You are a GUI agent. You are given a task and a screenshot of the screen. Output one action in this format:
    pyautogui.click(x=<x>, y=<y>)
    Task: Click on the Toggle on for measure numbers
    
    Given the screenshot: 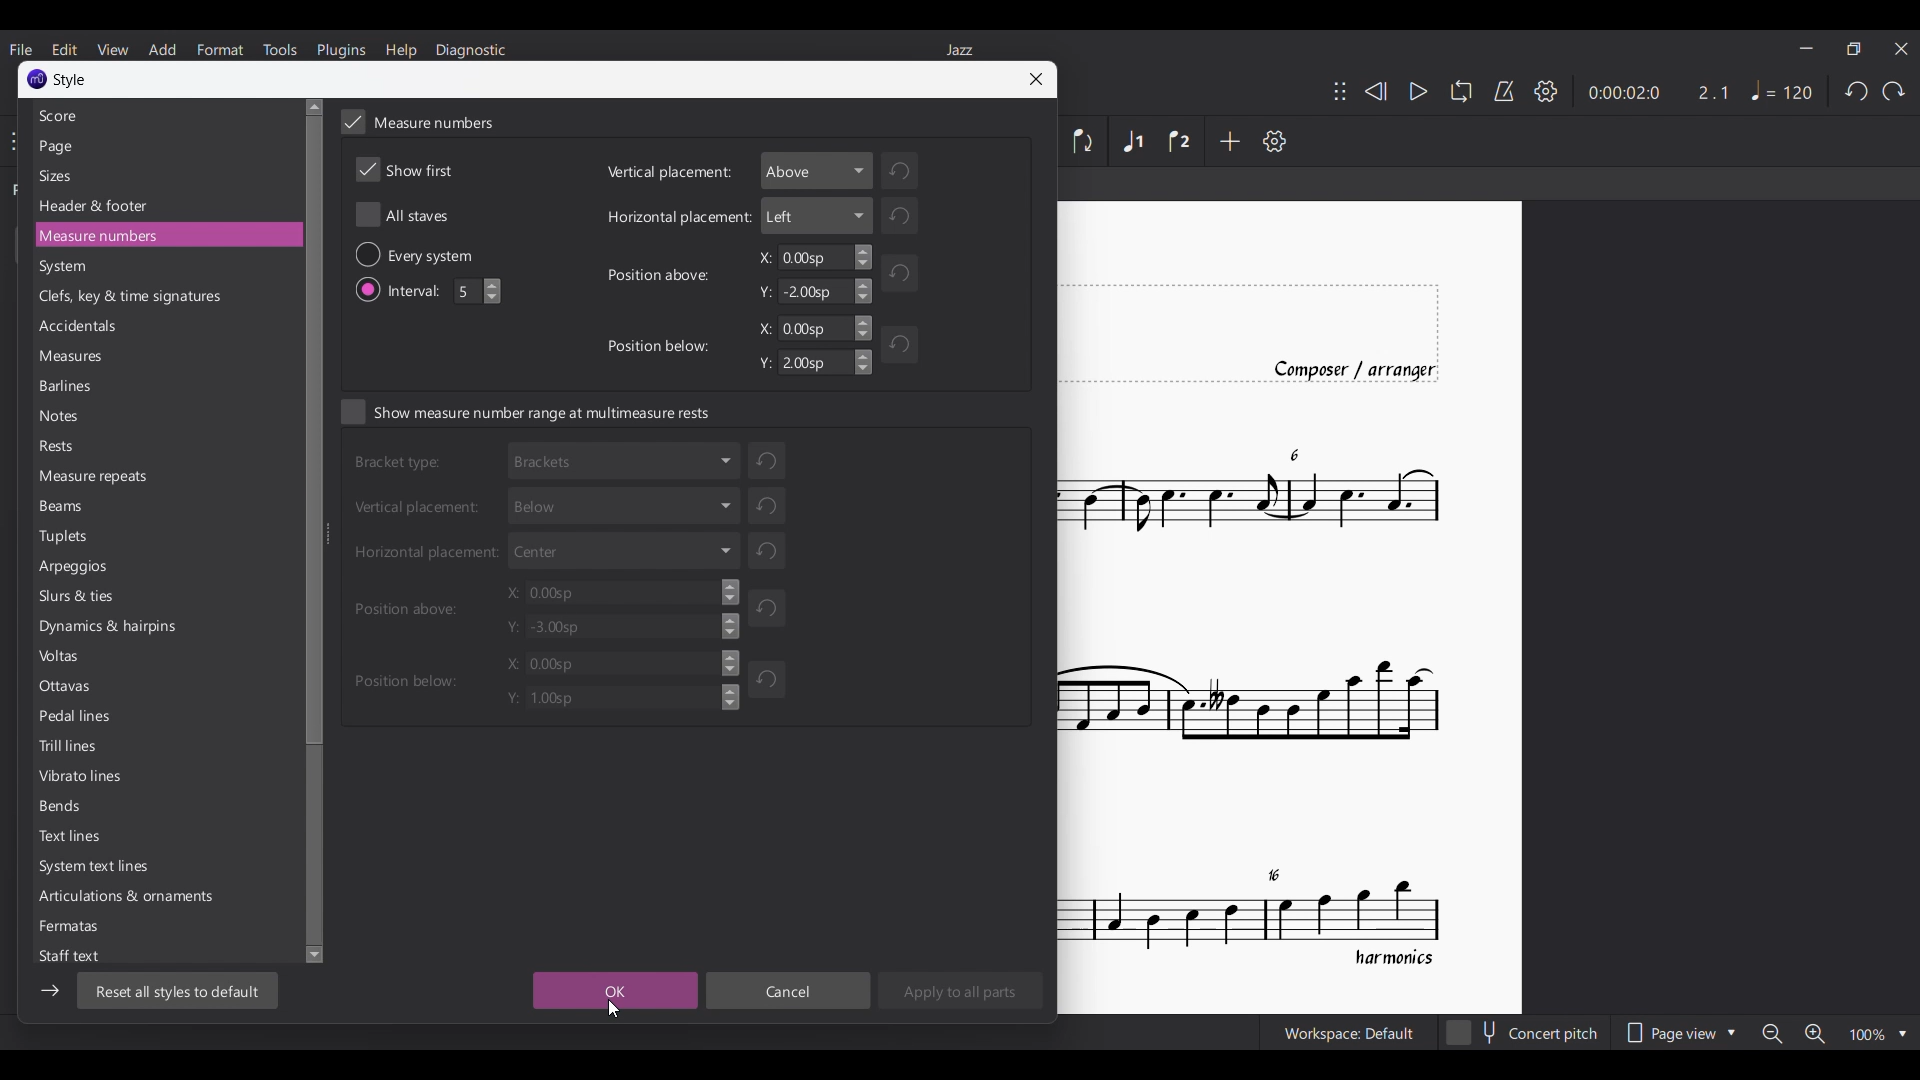 What is the action you would take?
    pyautogui.click(x=353, y=122)
    